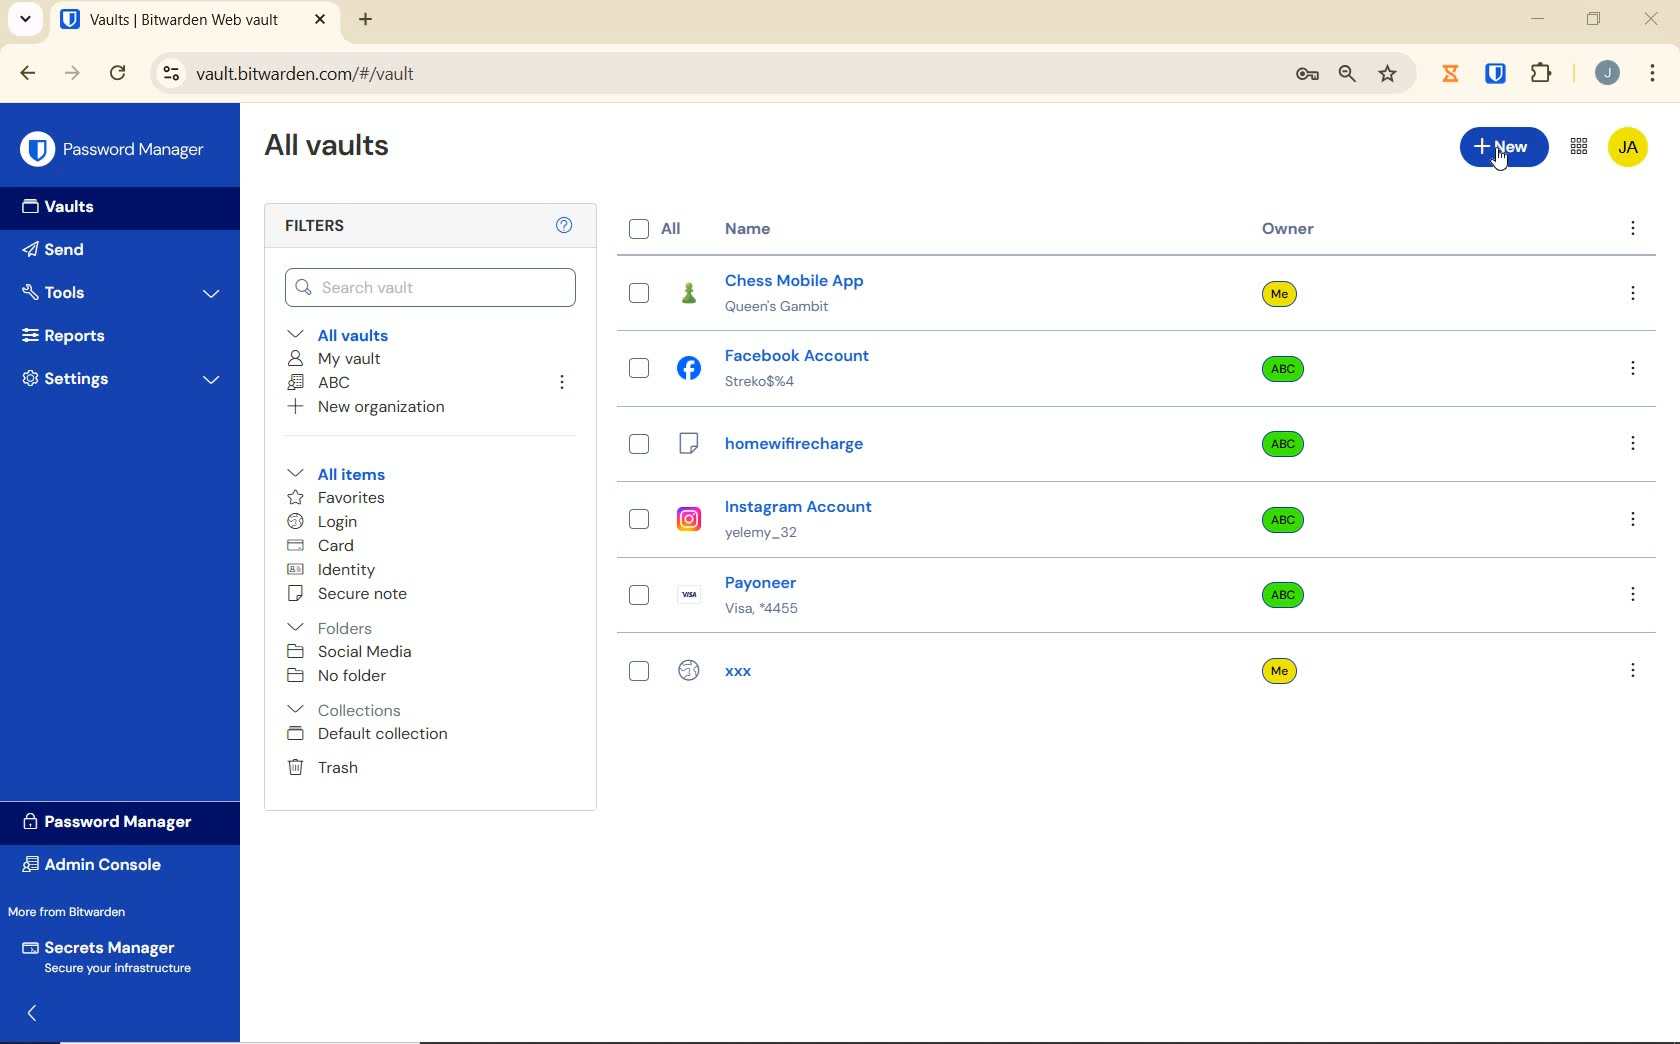 The image size is (1680, 1044). Describe the element at coordinates (638, 518) in the screenshot. I see `select entry` at that location.